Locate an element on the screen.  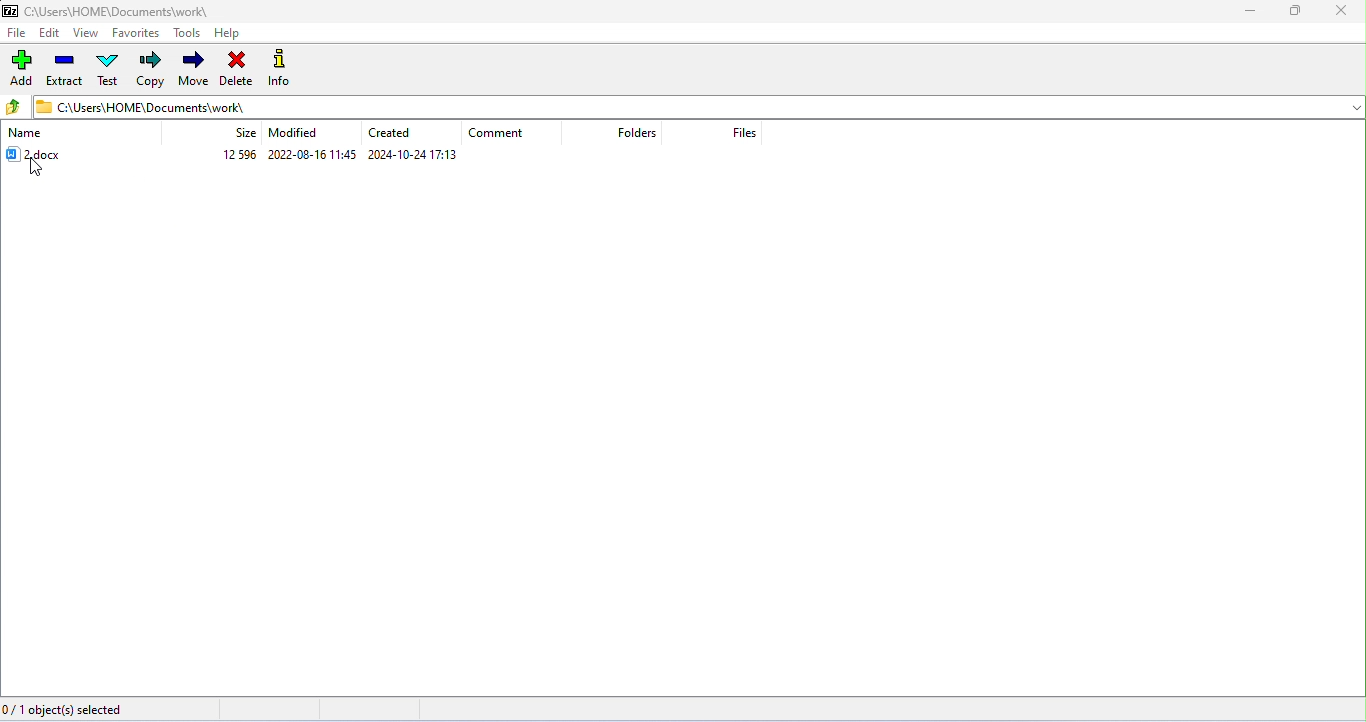
edit is located at coordinates (50, 32).